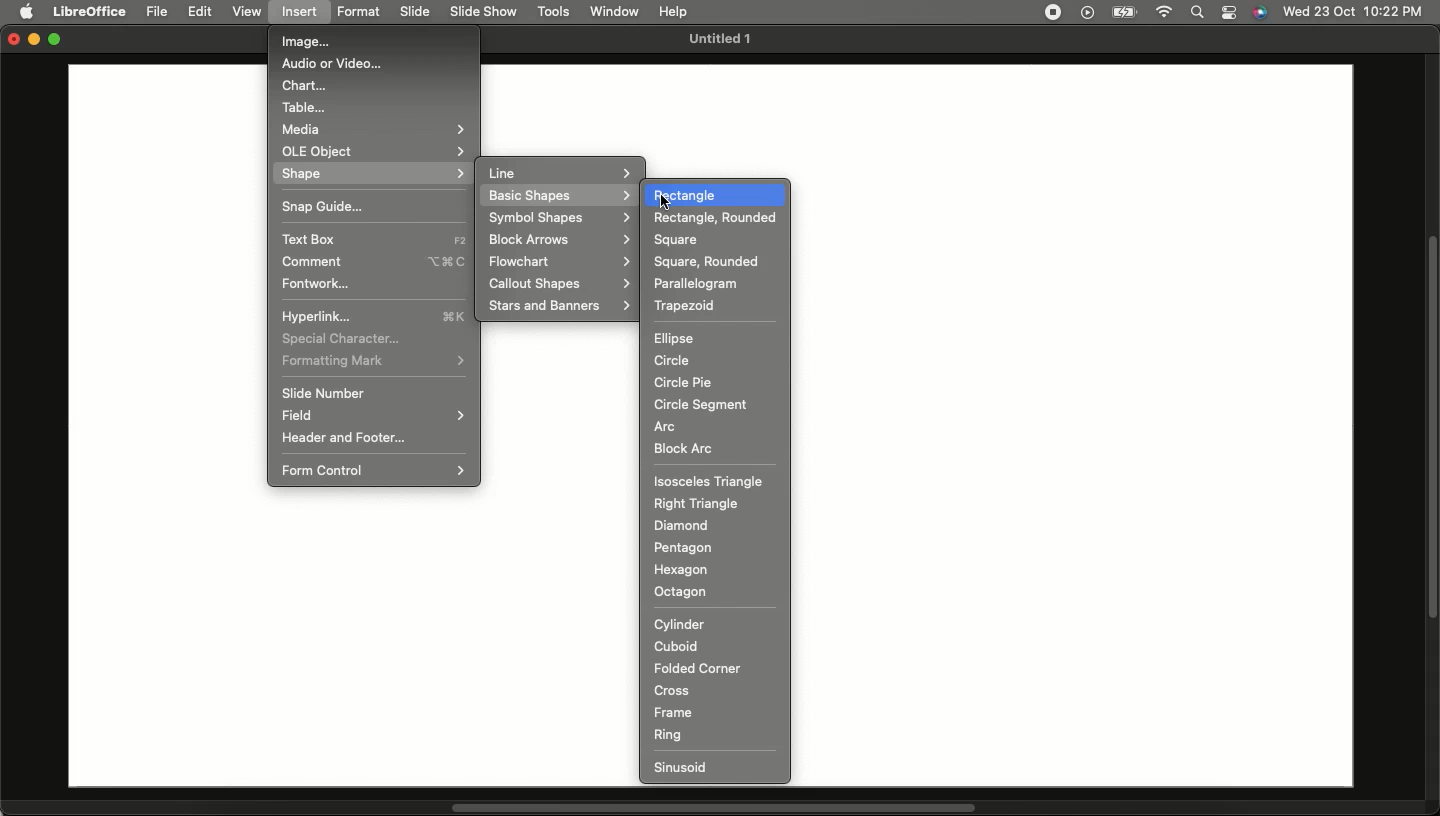  Describe the element at coordinates (717, 40) in the screenshot. I see `Untitled 1` at that location.